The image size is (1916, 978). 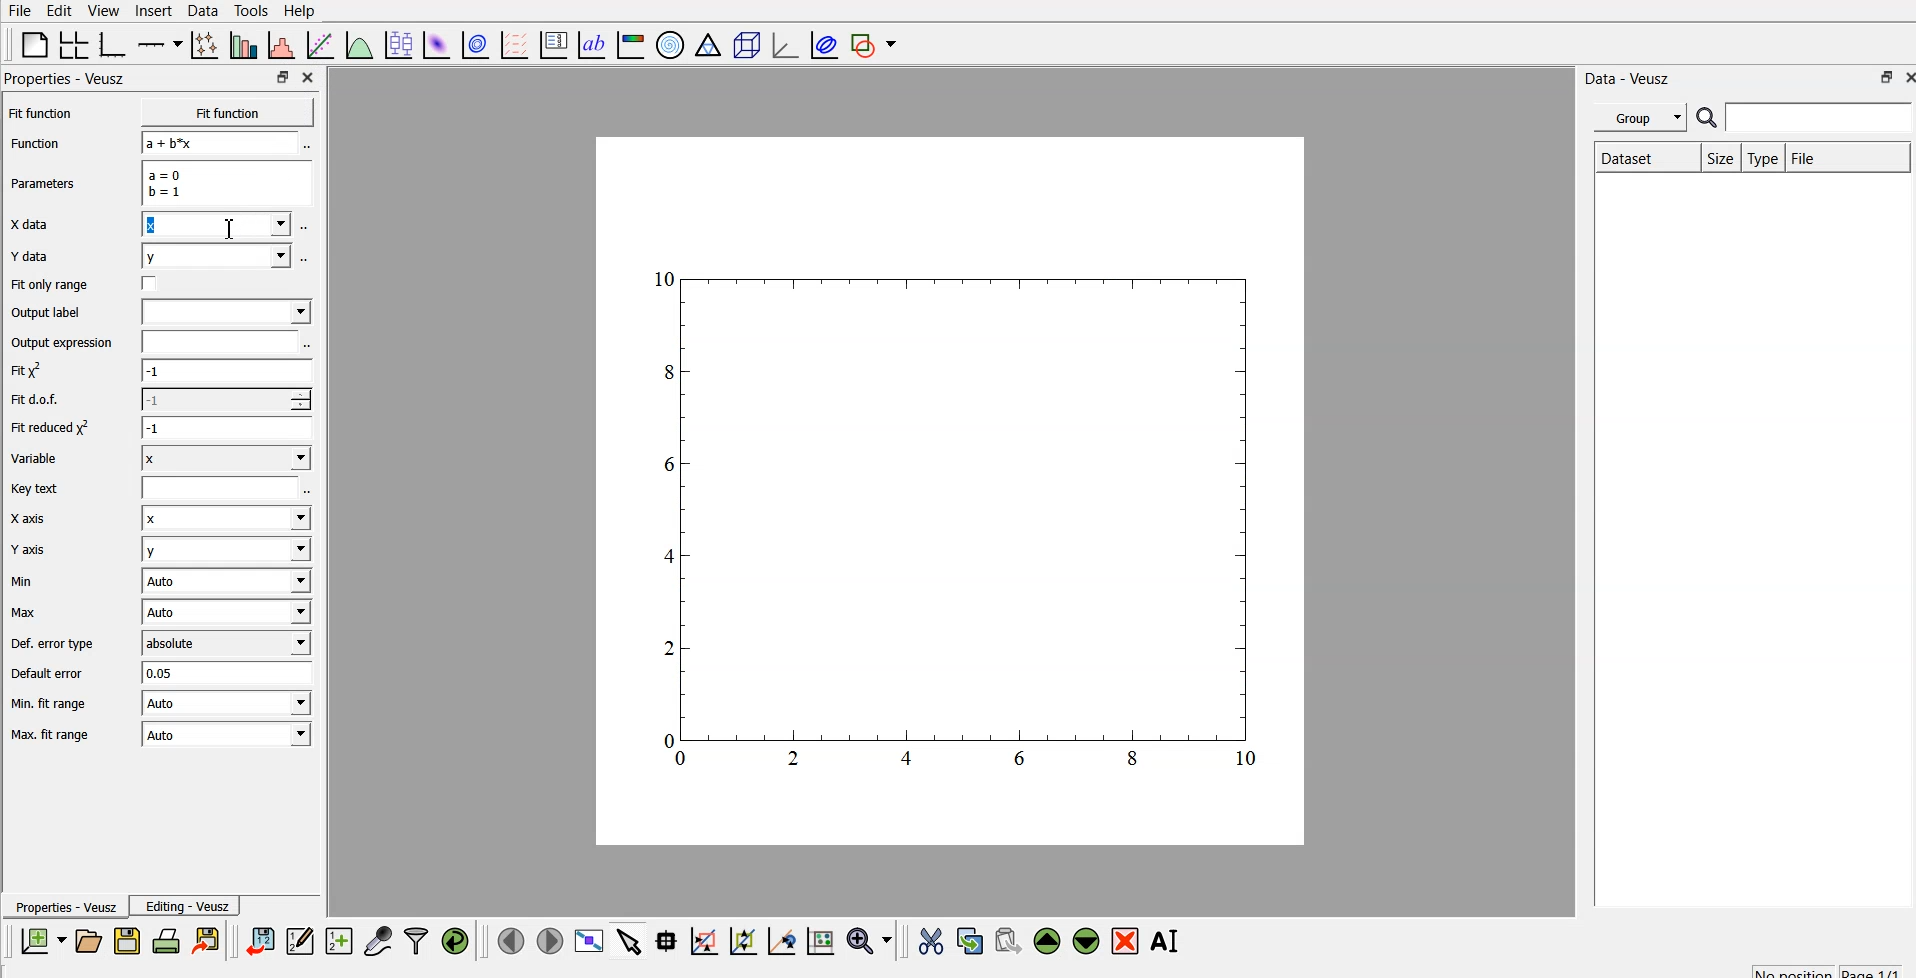 What do you see at coordinates (207, 941) in the screenshot?
I see `print the document` at bounding box center [207, 941].